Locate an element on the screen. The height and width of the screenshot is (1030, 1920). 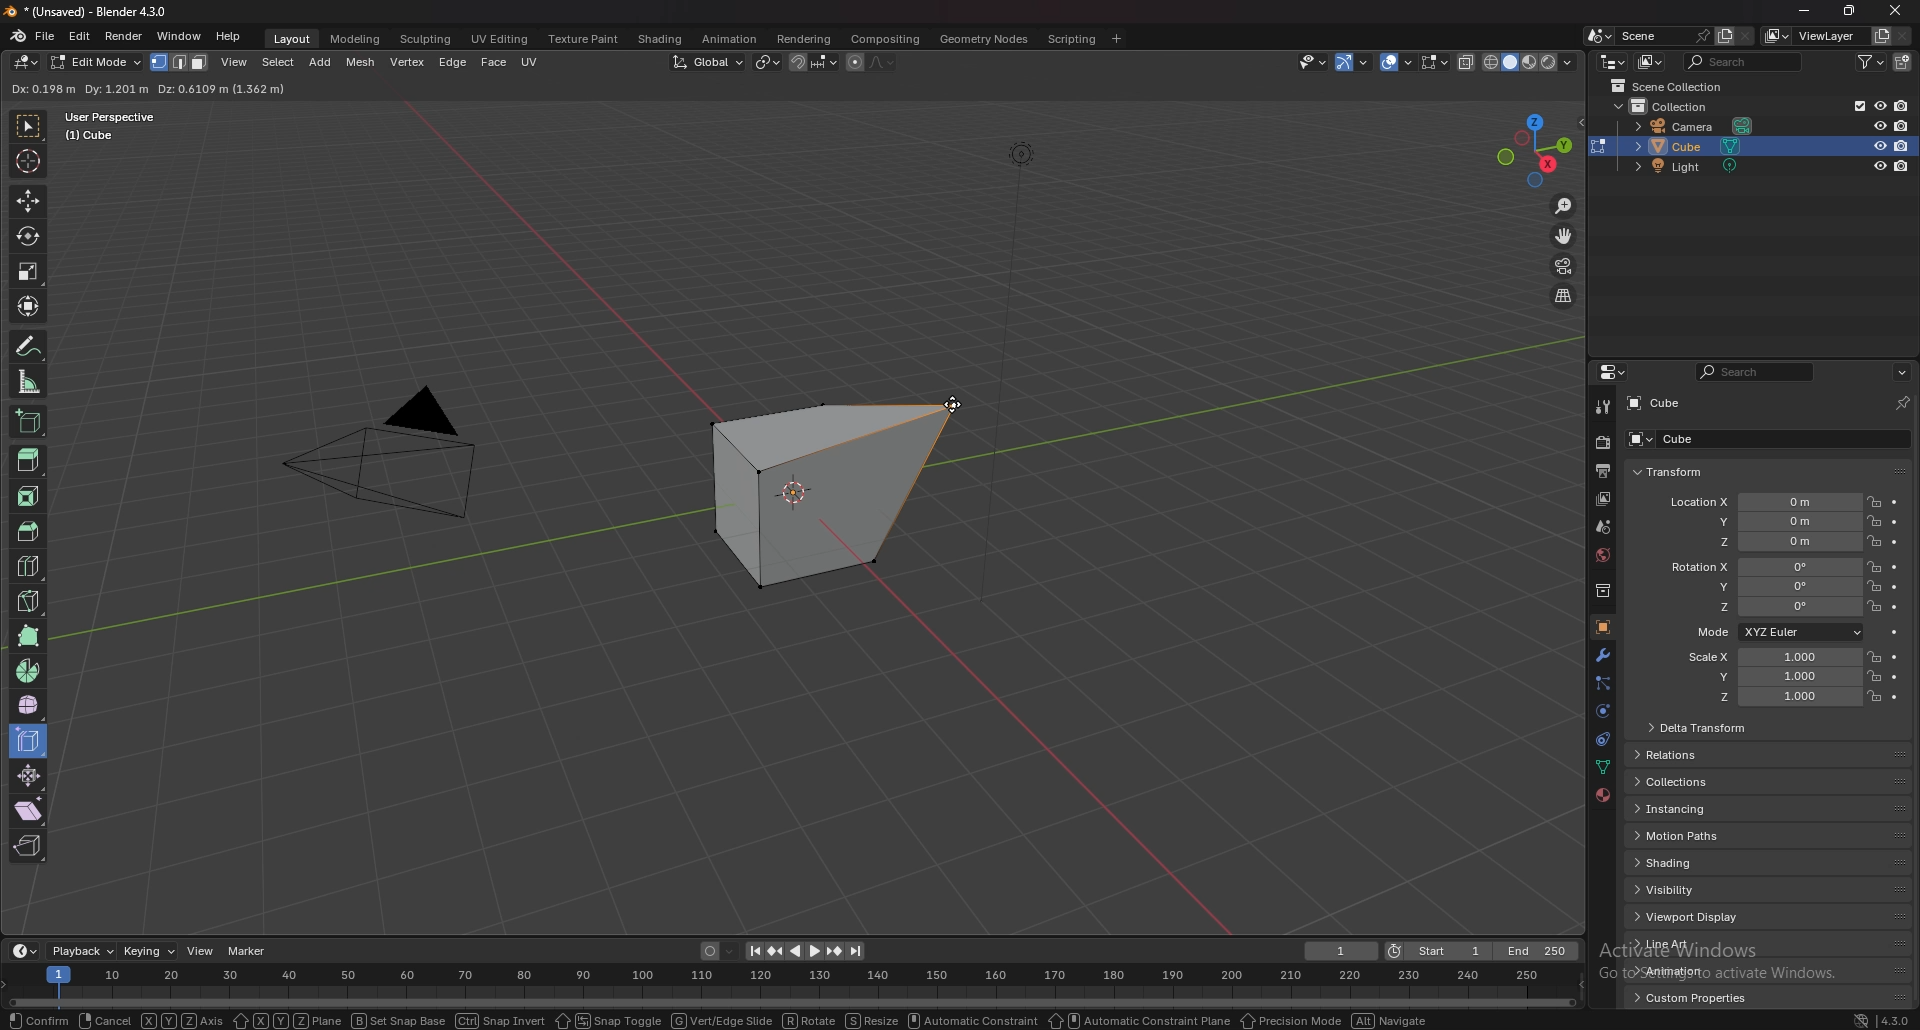
disable in render is located at coordinates (1903, 145).